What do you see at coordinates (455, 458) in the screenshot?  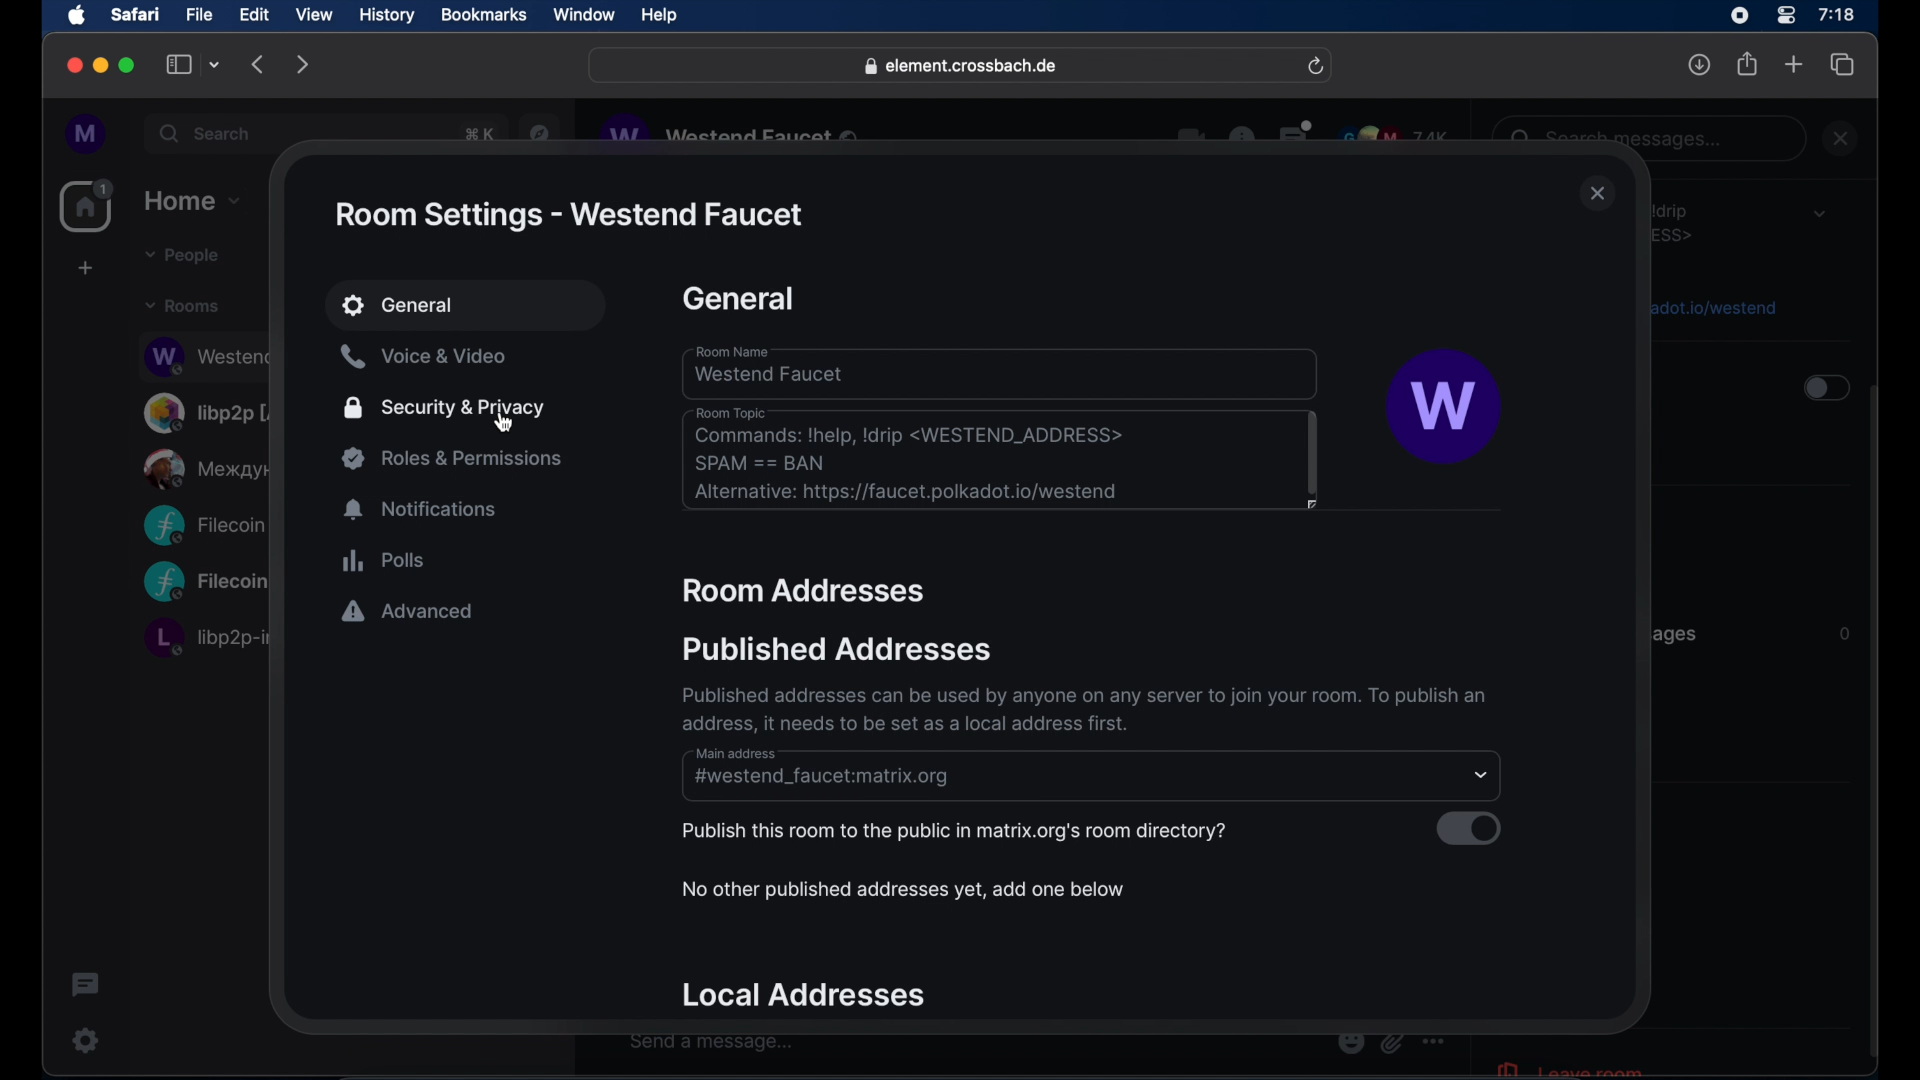 I see `roles and permissions` at bounding box center [455, 458].